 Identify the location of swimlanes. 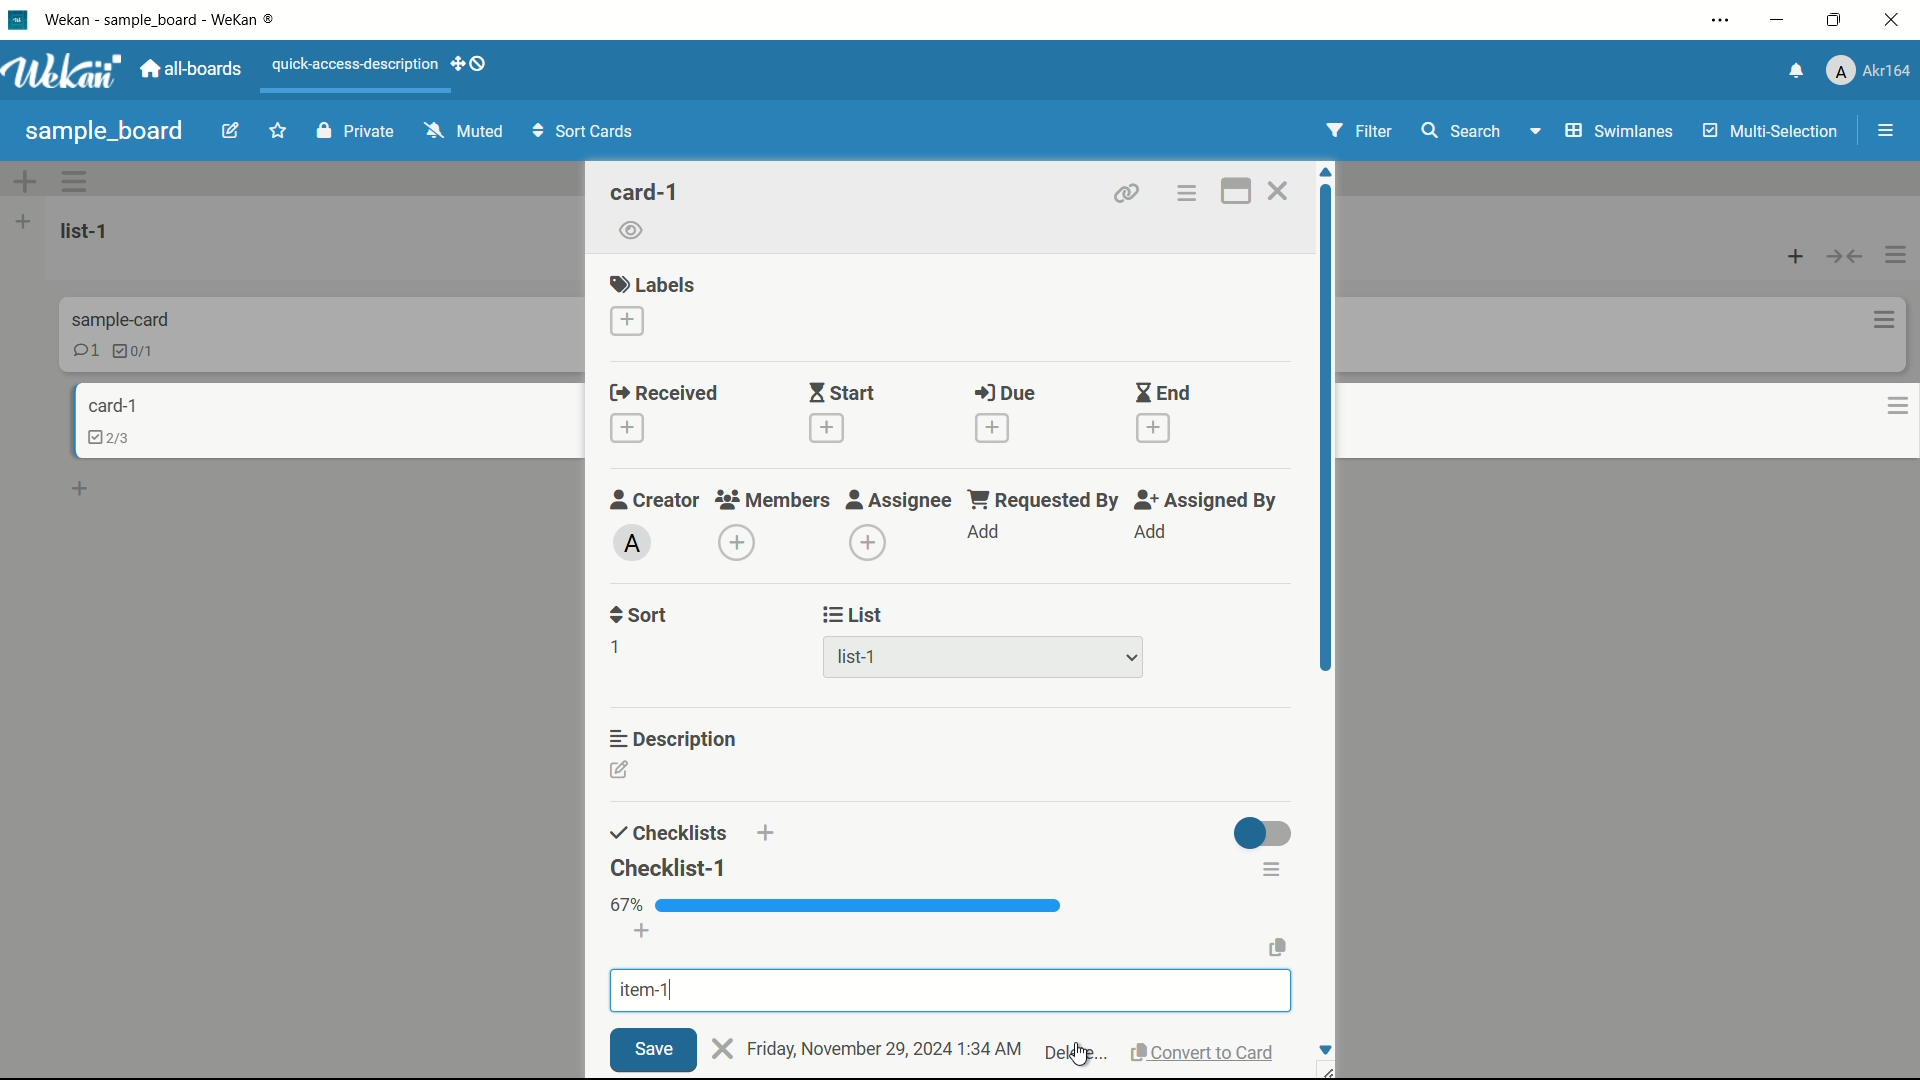
(1604, 132).